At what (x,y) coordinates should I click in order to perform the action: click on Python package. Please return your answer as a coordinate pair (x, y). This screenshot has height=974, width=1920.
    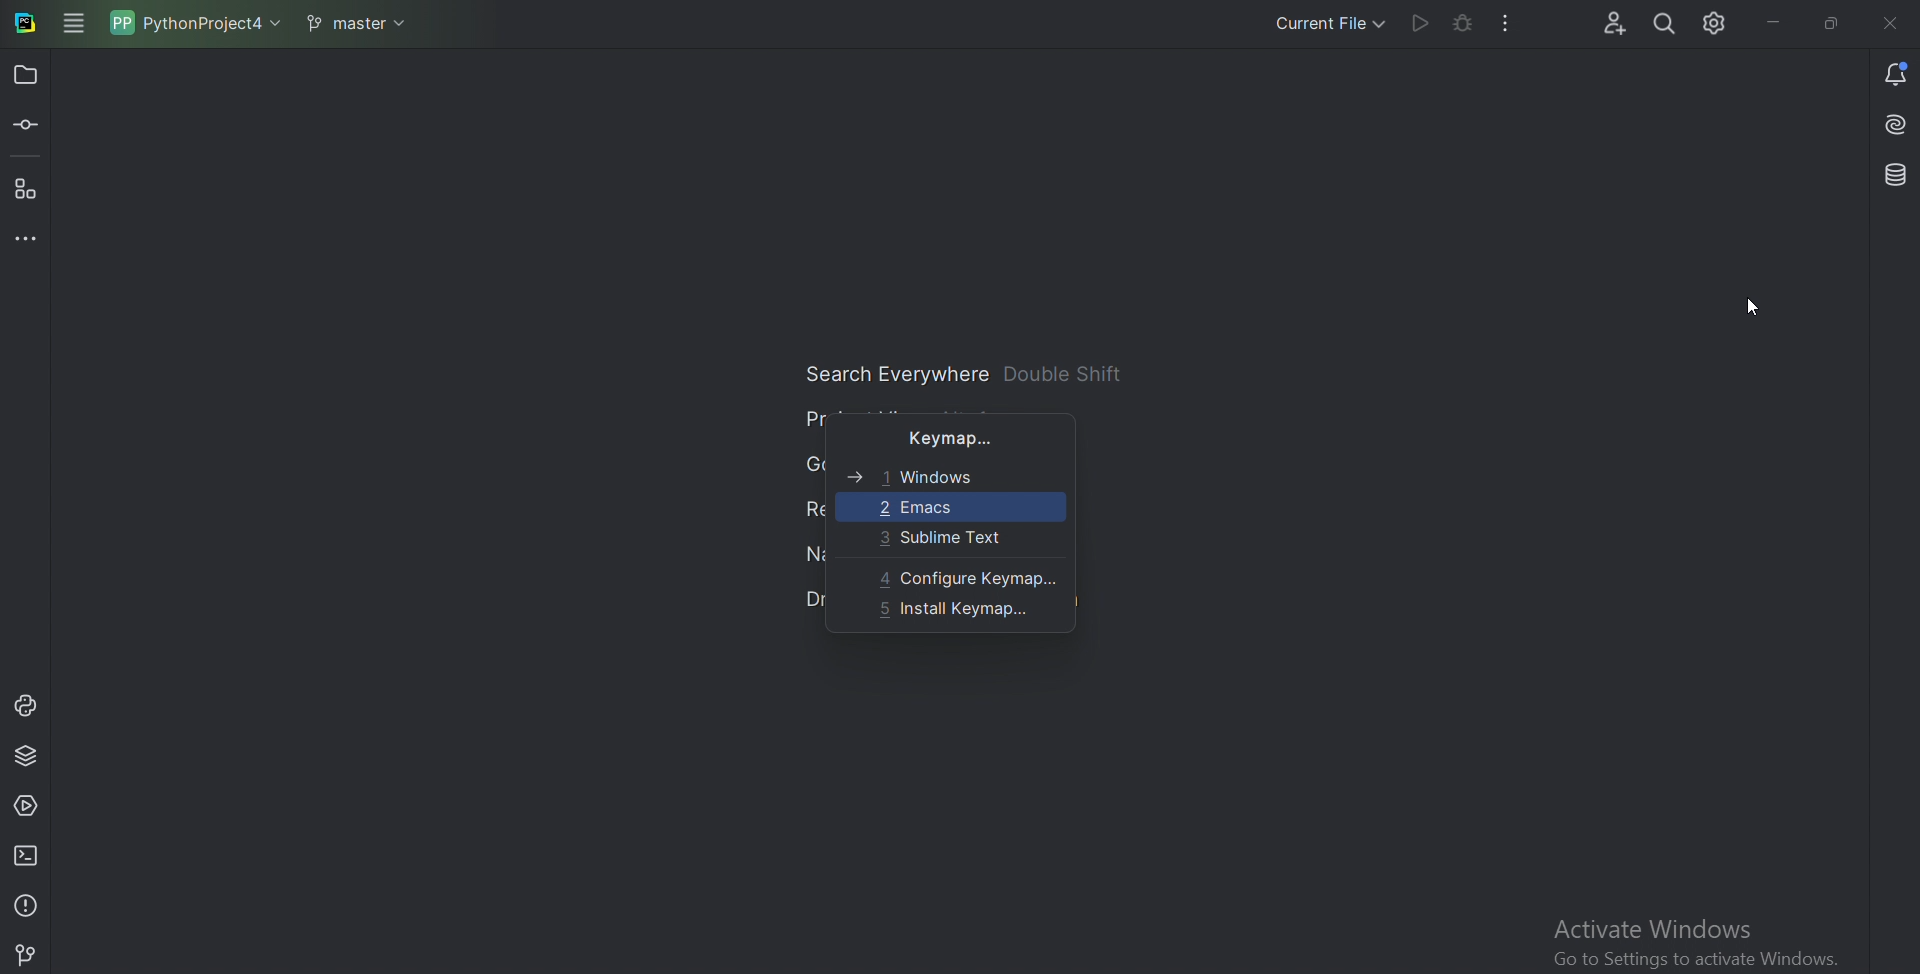
    Looking at the image, I should click on (28, 754).